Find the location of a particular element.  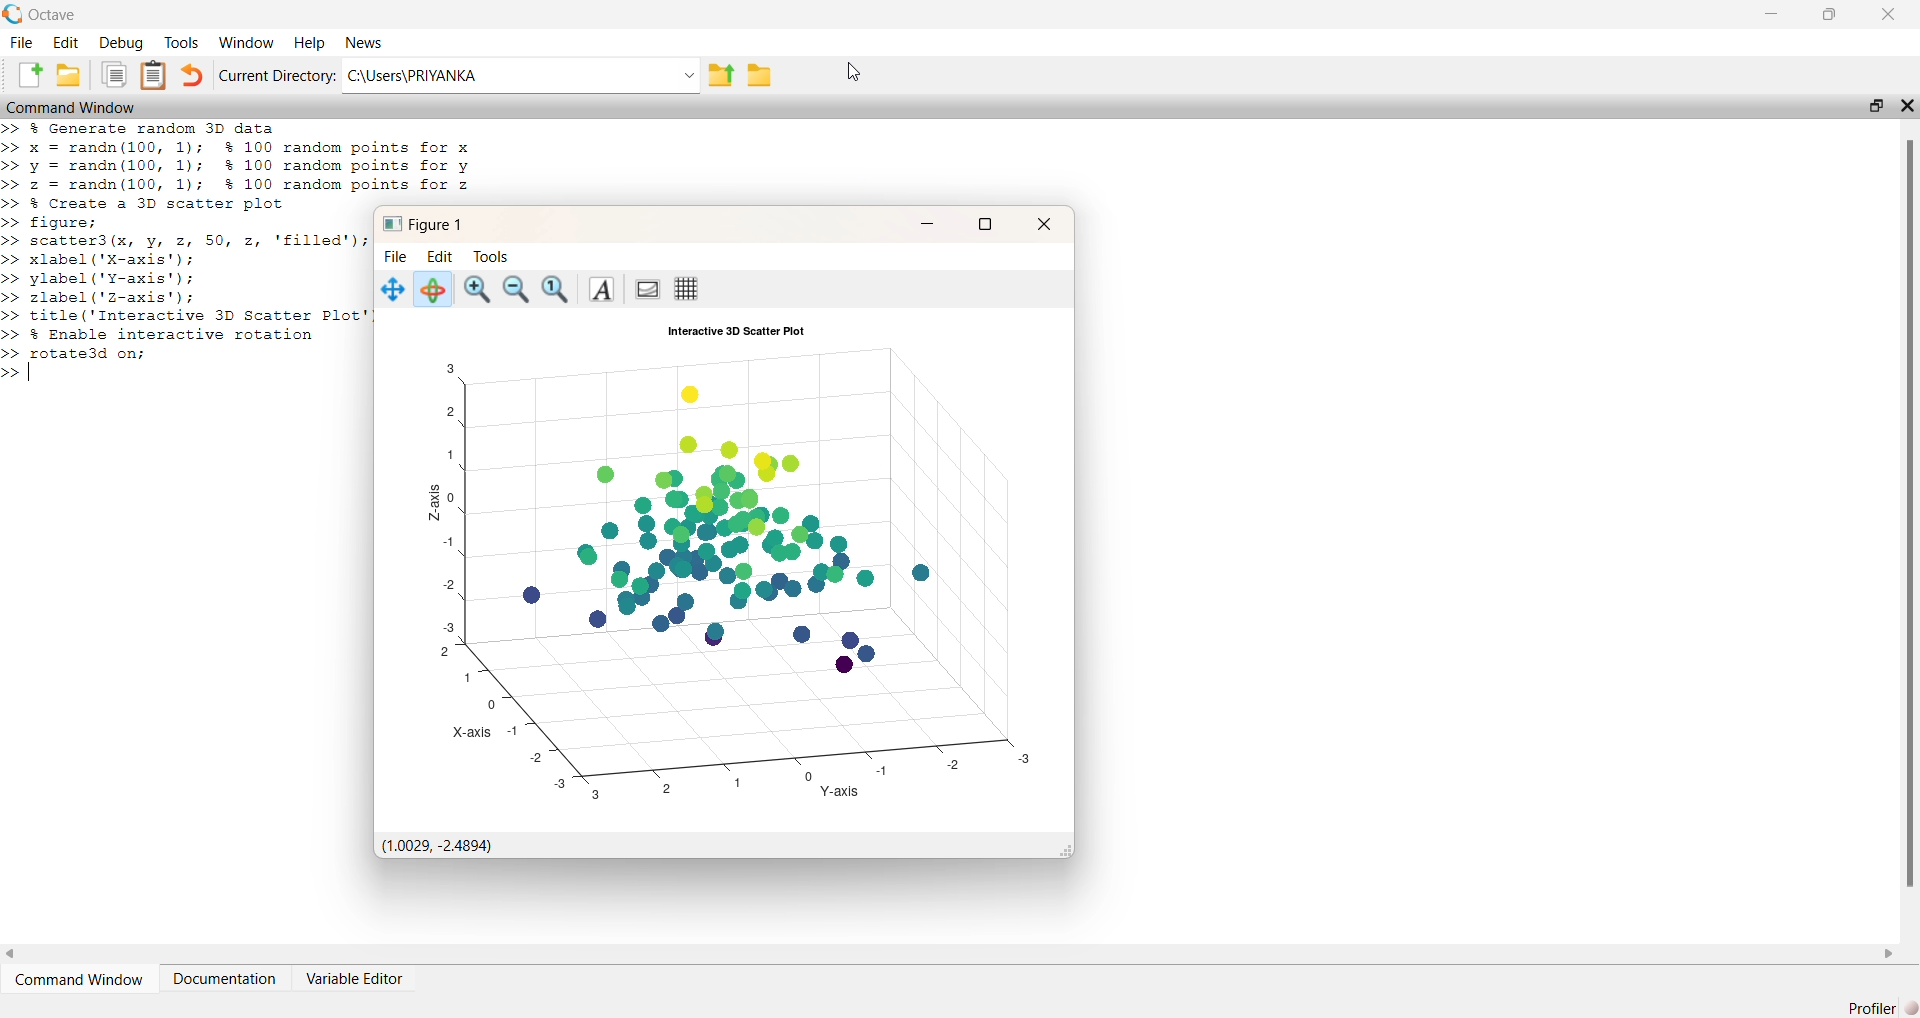

3D plot is located at coordinates (734, 571).